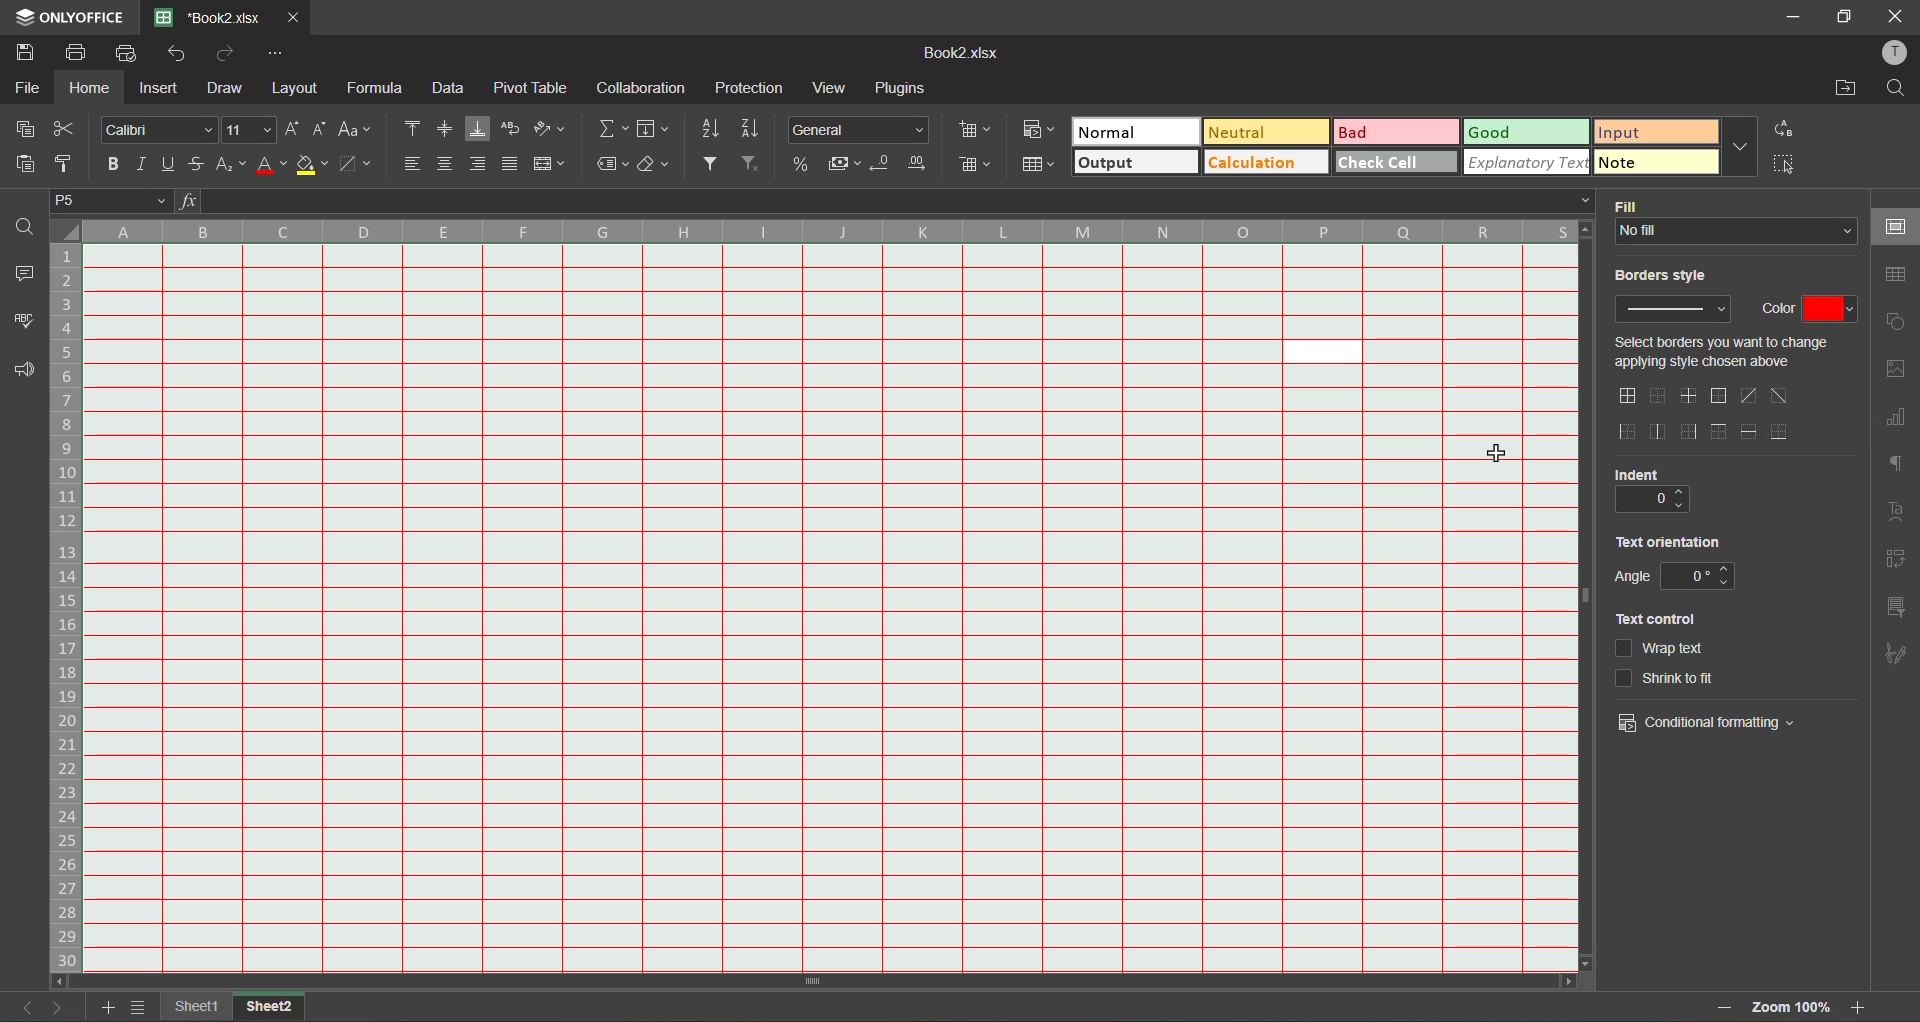 This screenshot has height=1022, width=1920. I want to click on text orientation, so click(1671, 542).